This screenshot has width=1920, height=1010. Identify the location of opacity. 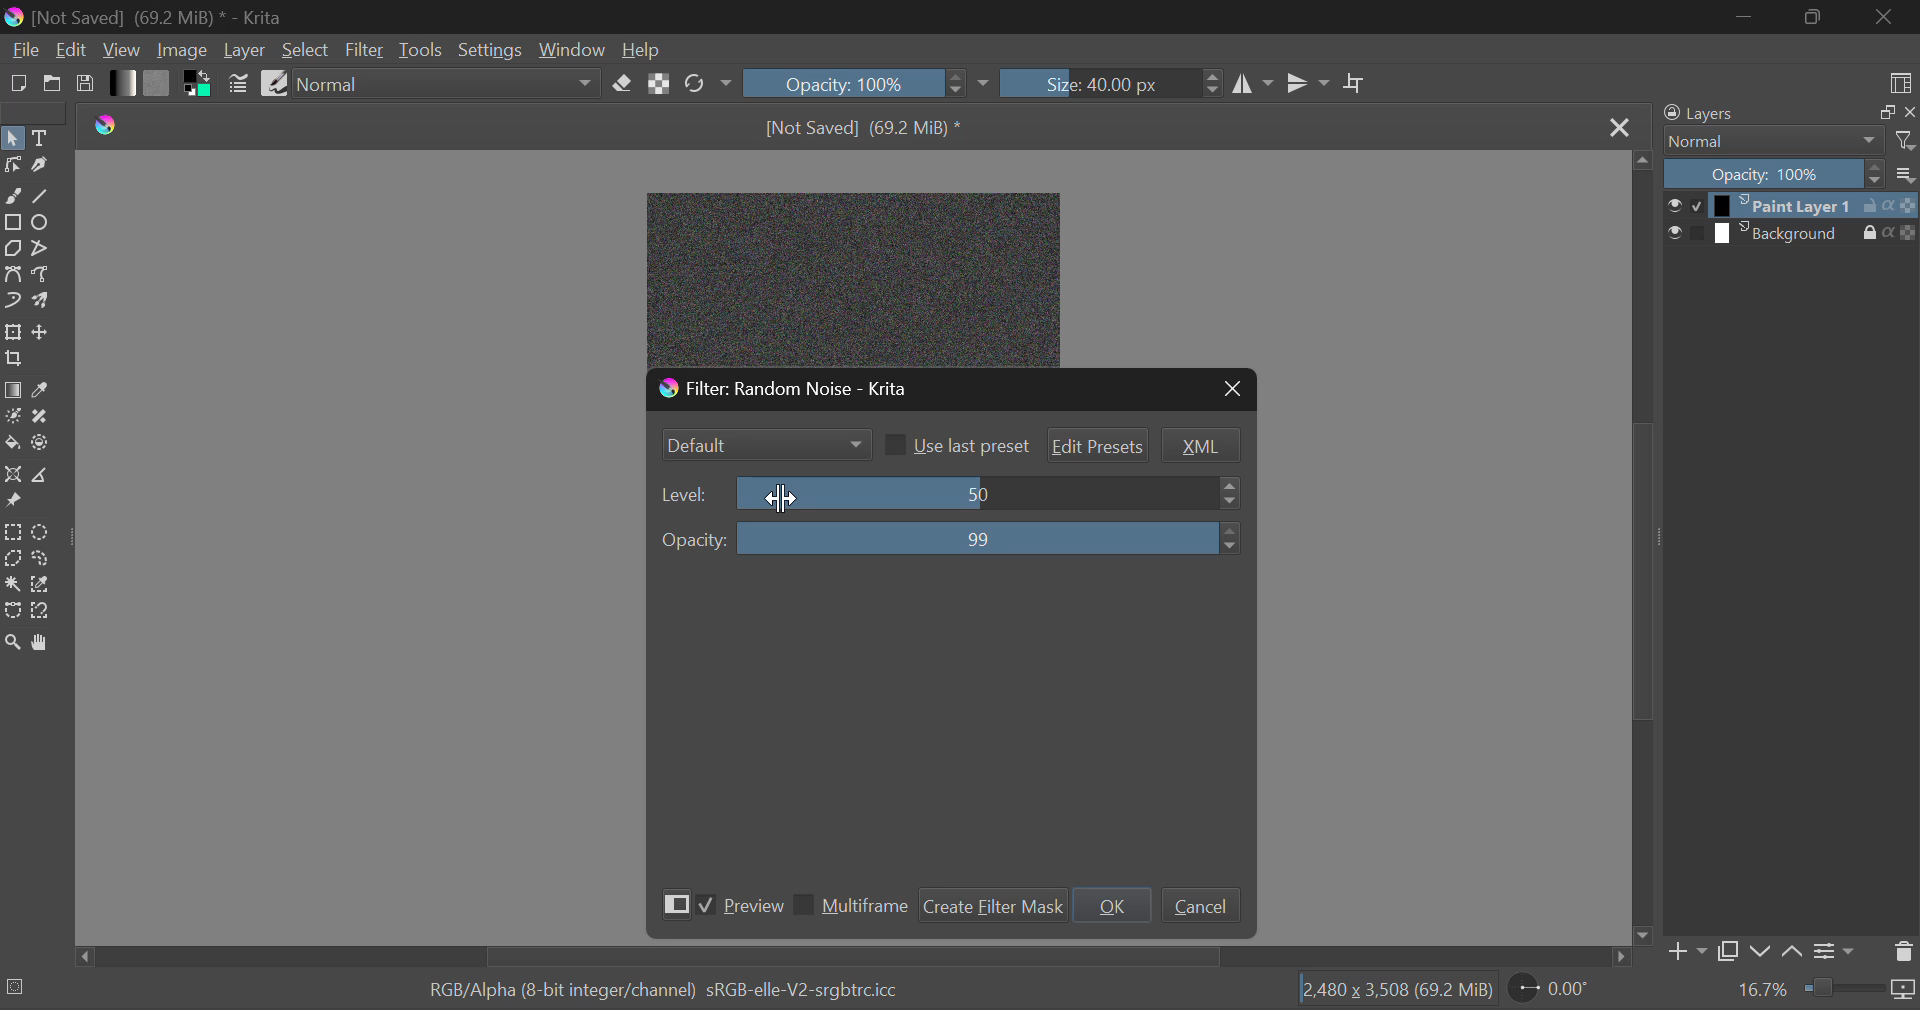
(693, 540).